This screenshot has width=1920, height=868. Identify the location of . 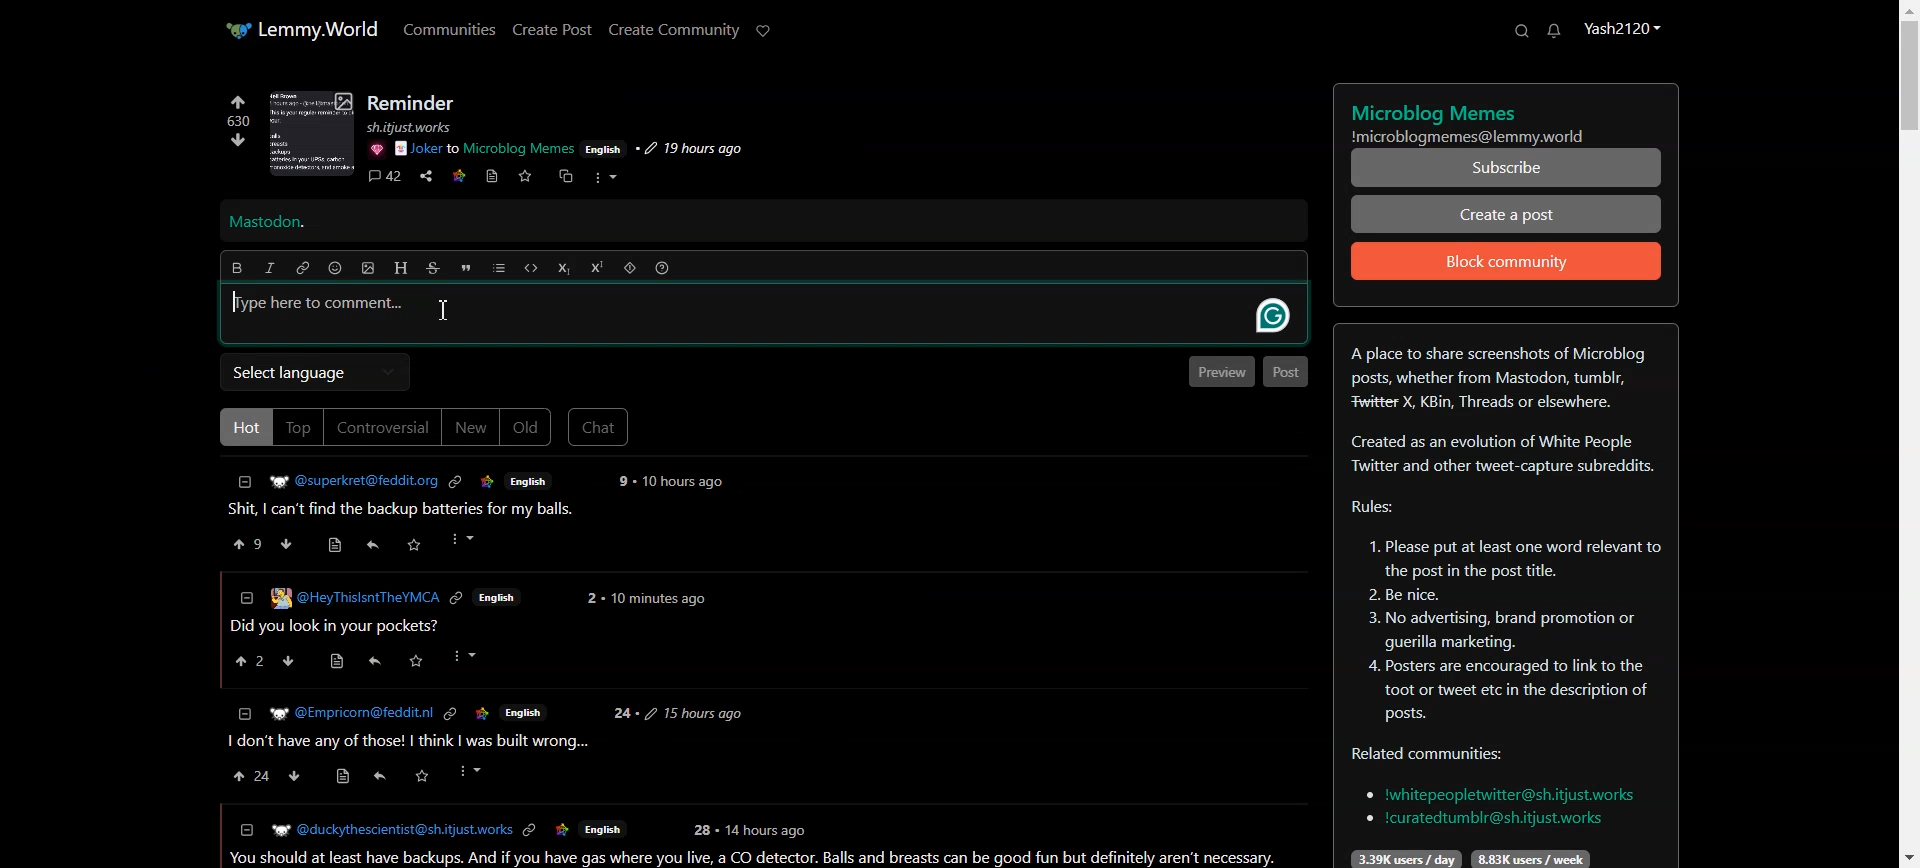
(481, 713).